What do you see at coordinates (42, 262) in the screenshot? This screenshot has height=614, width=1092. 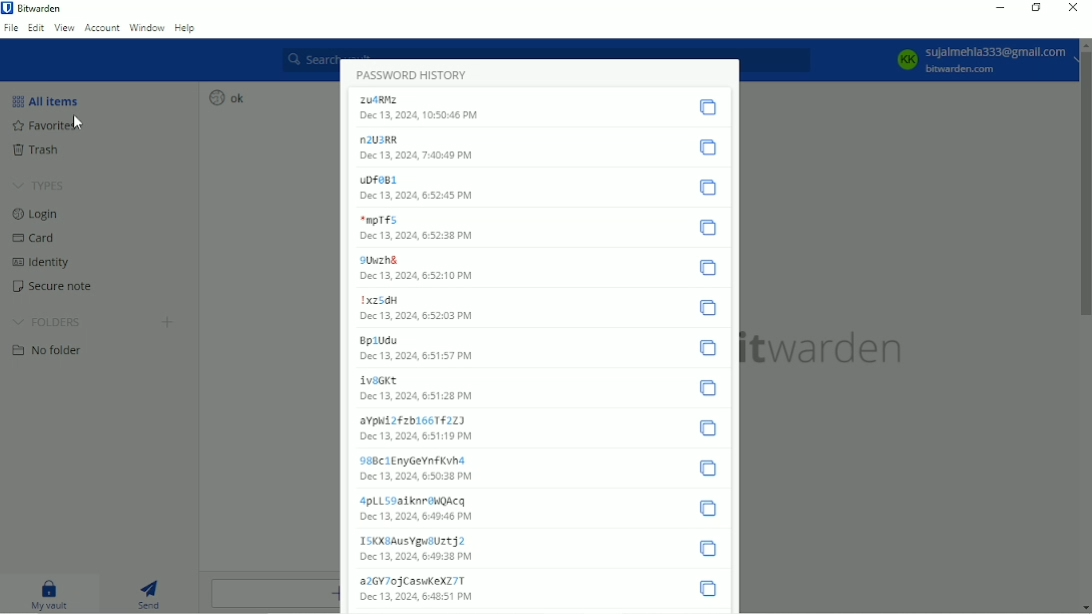 I see `Identity` at bounding box center [42, 262].